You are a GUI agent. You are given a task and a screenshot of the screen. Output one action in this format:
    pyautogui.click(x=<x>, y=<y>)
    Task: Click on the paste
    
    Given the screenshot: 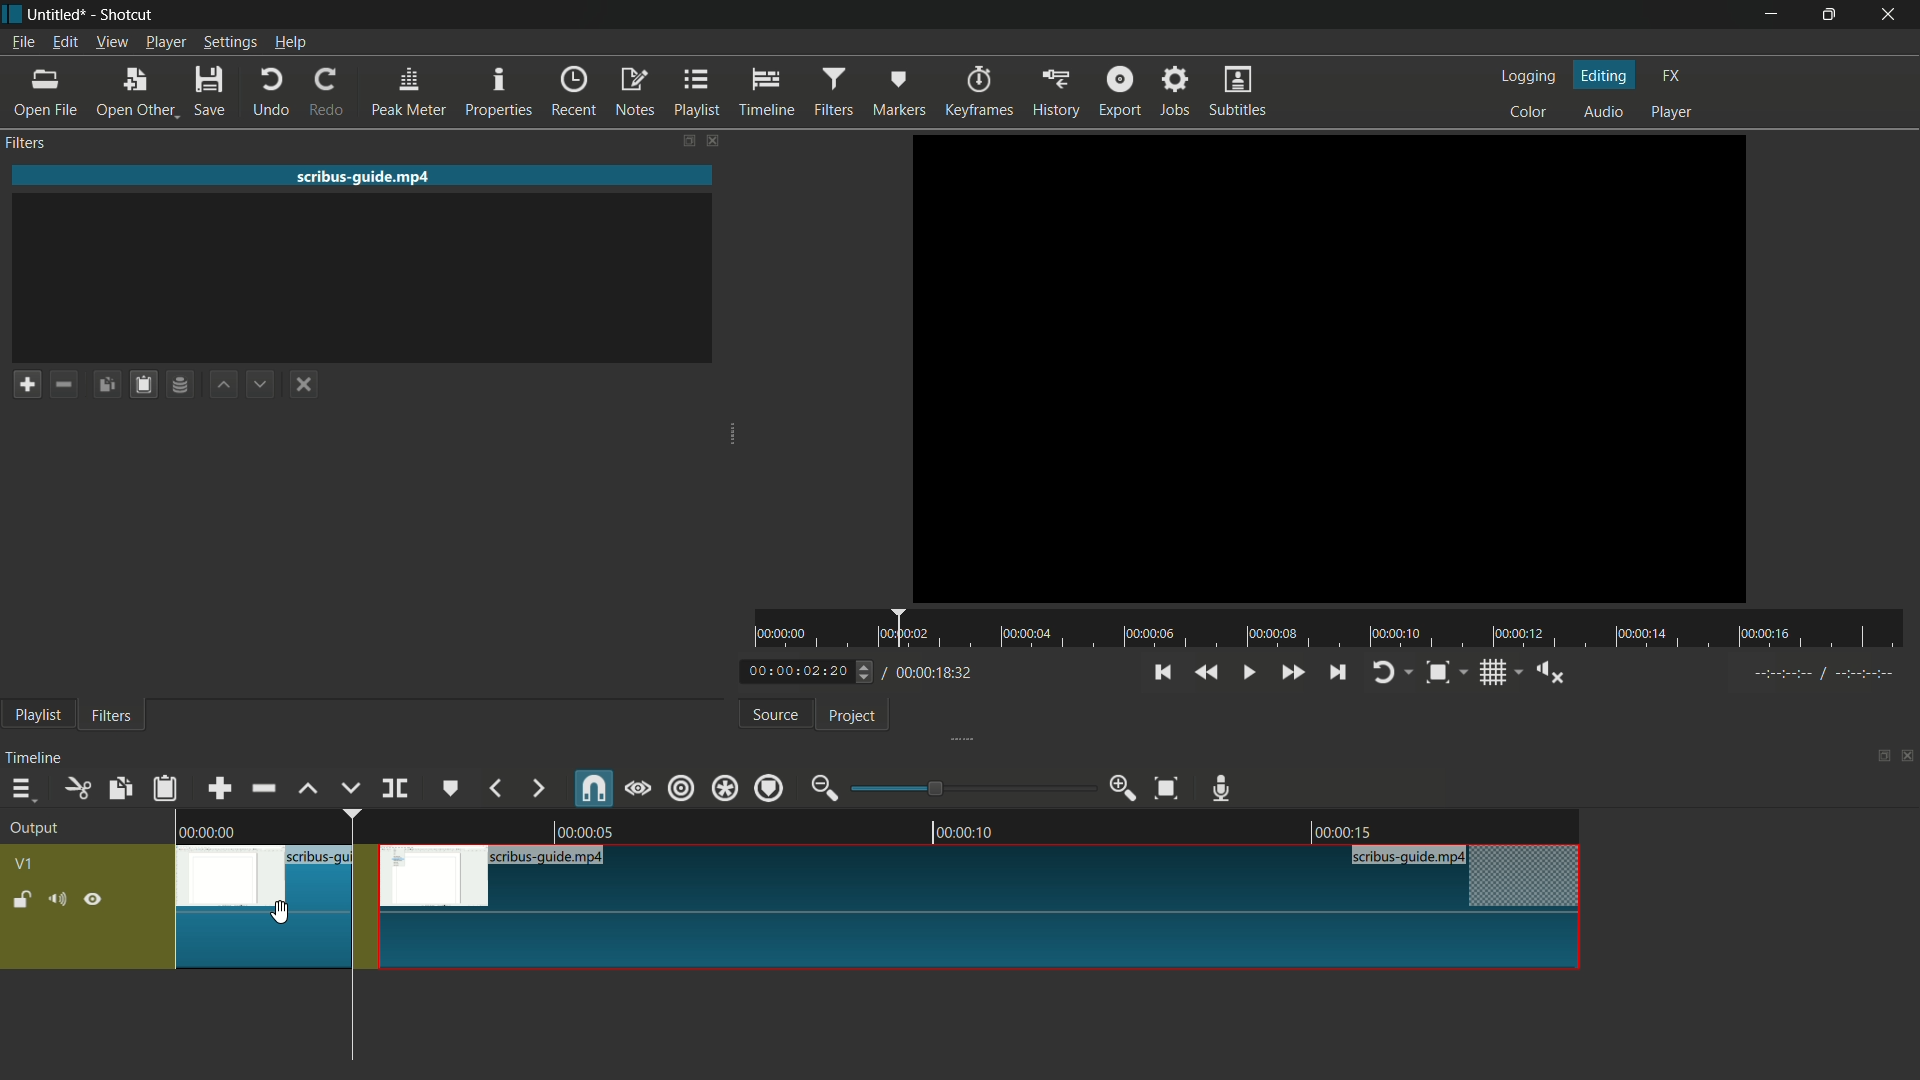 What is the action you would take?
    pyautogui.click(x=164, y=791)
    